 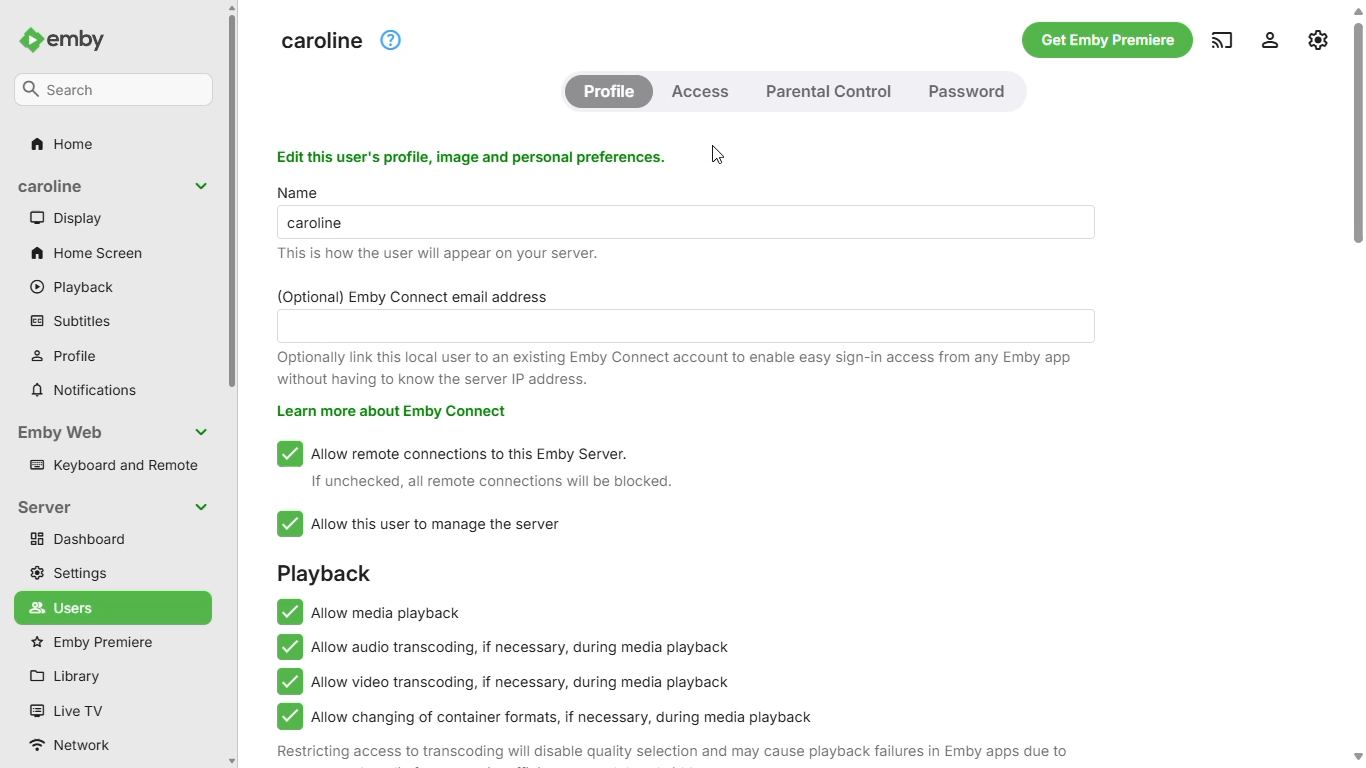 What do you see at coordinates (64, 676) in the screenshot?
I see `library` at bounding box center [64, 676].